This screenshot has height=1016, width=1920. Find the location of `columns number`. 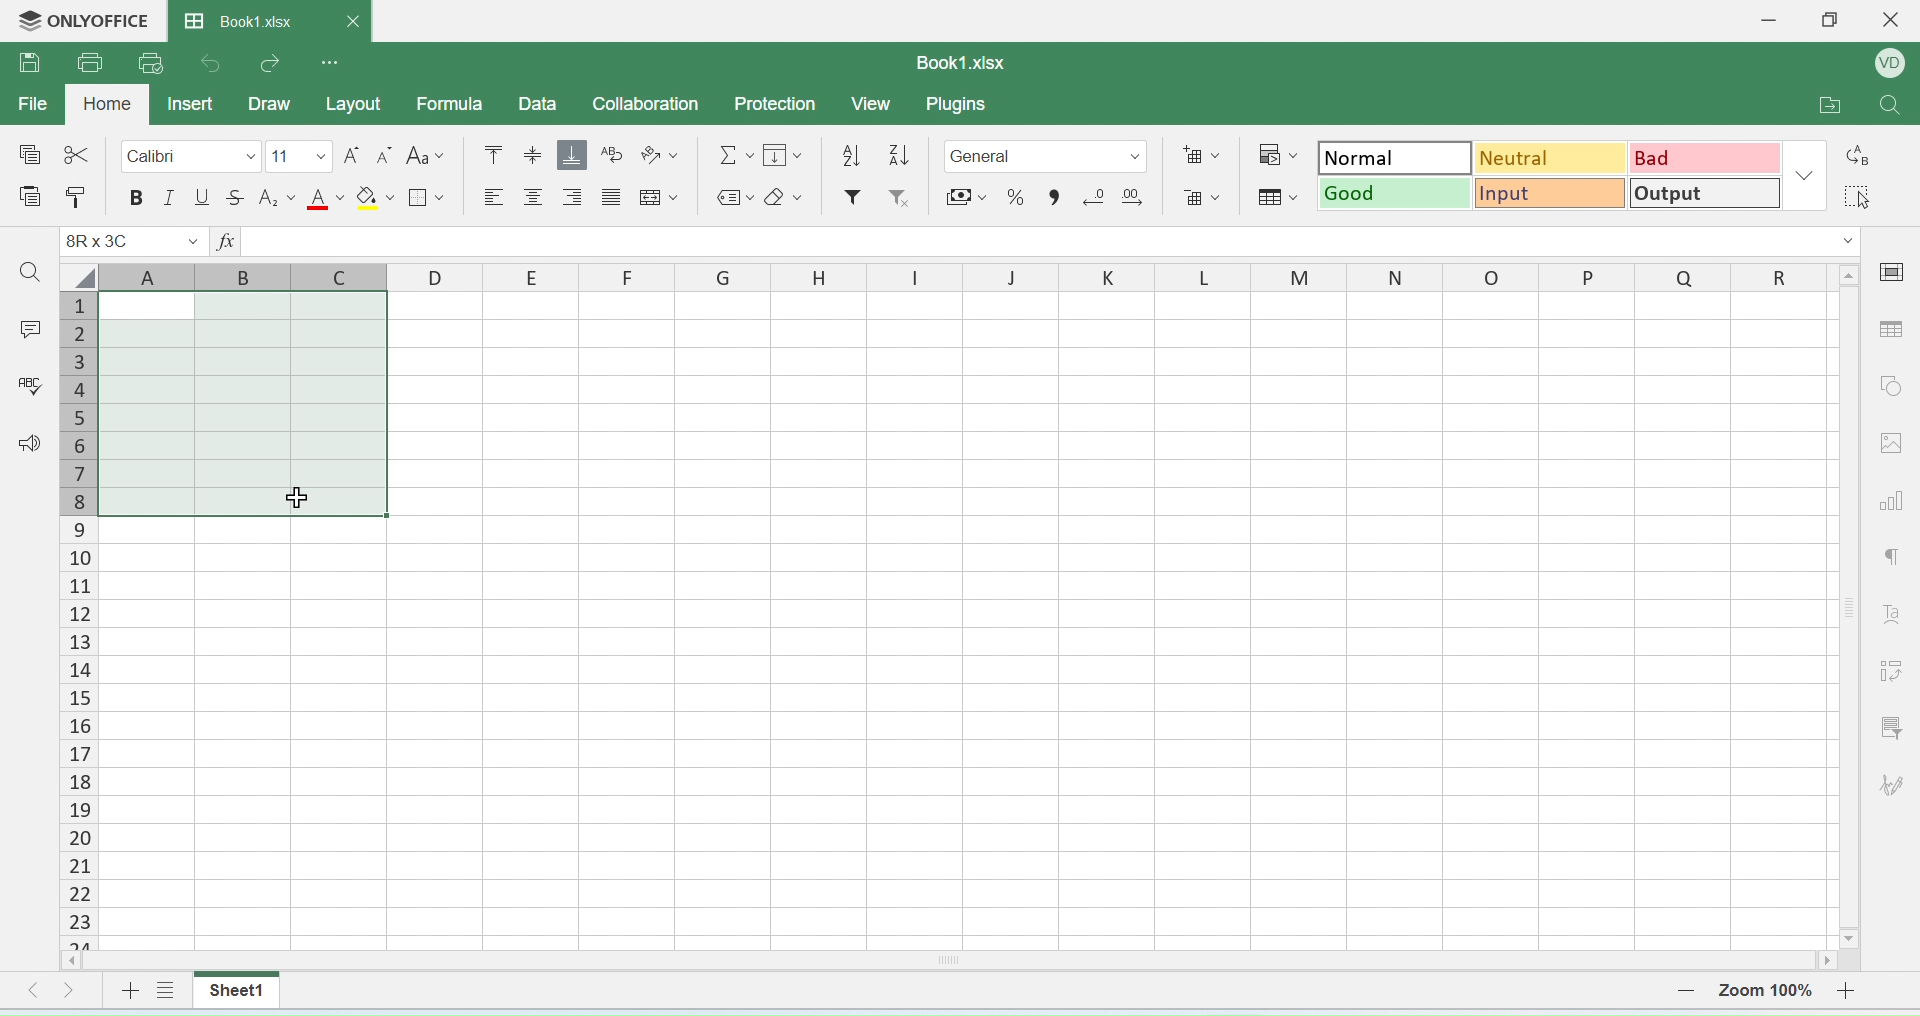

columns number is located at coordinates (76, 622).